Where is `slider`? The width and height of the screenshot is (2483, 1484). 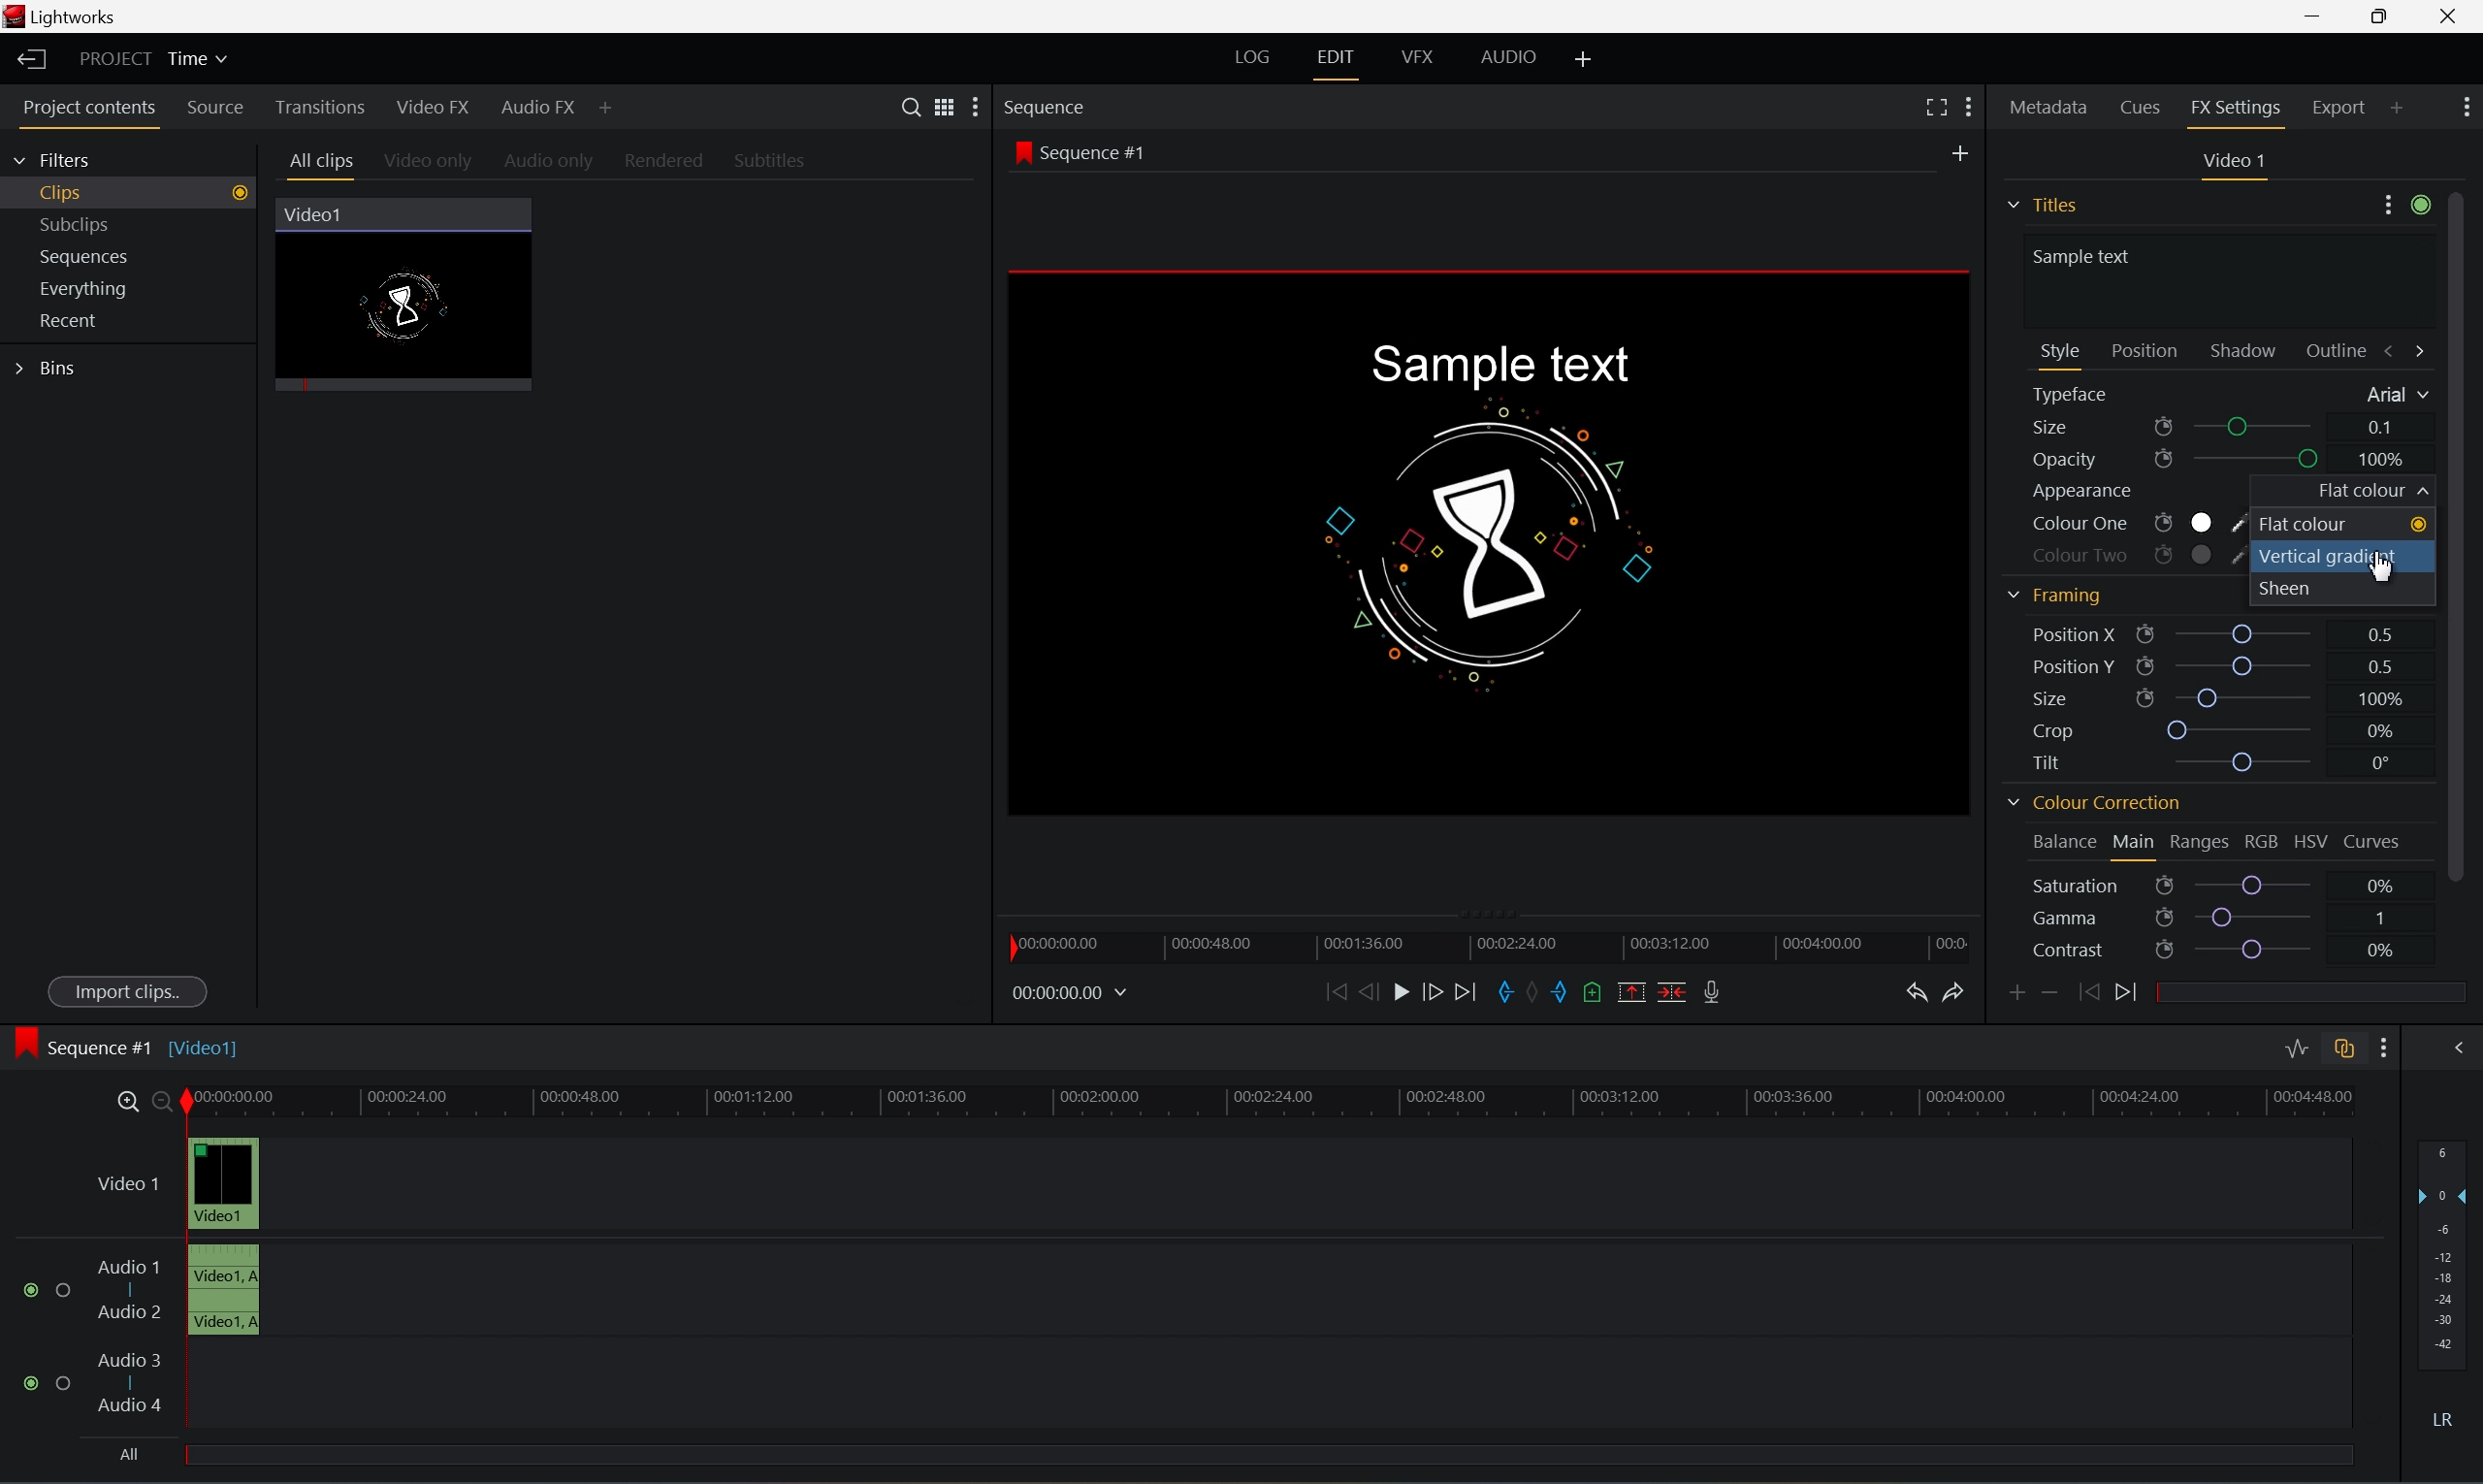 slider is located at coordinates (2246, 665).